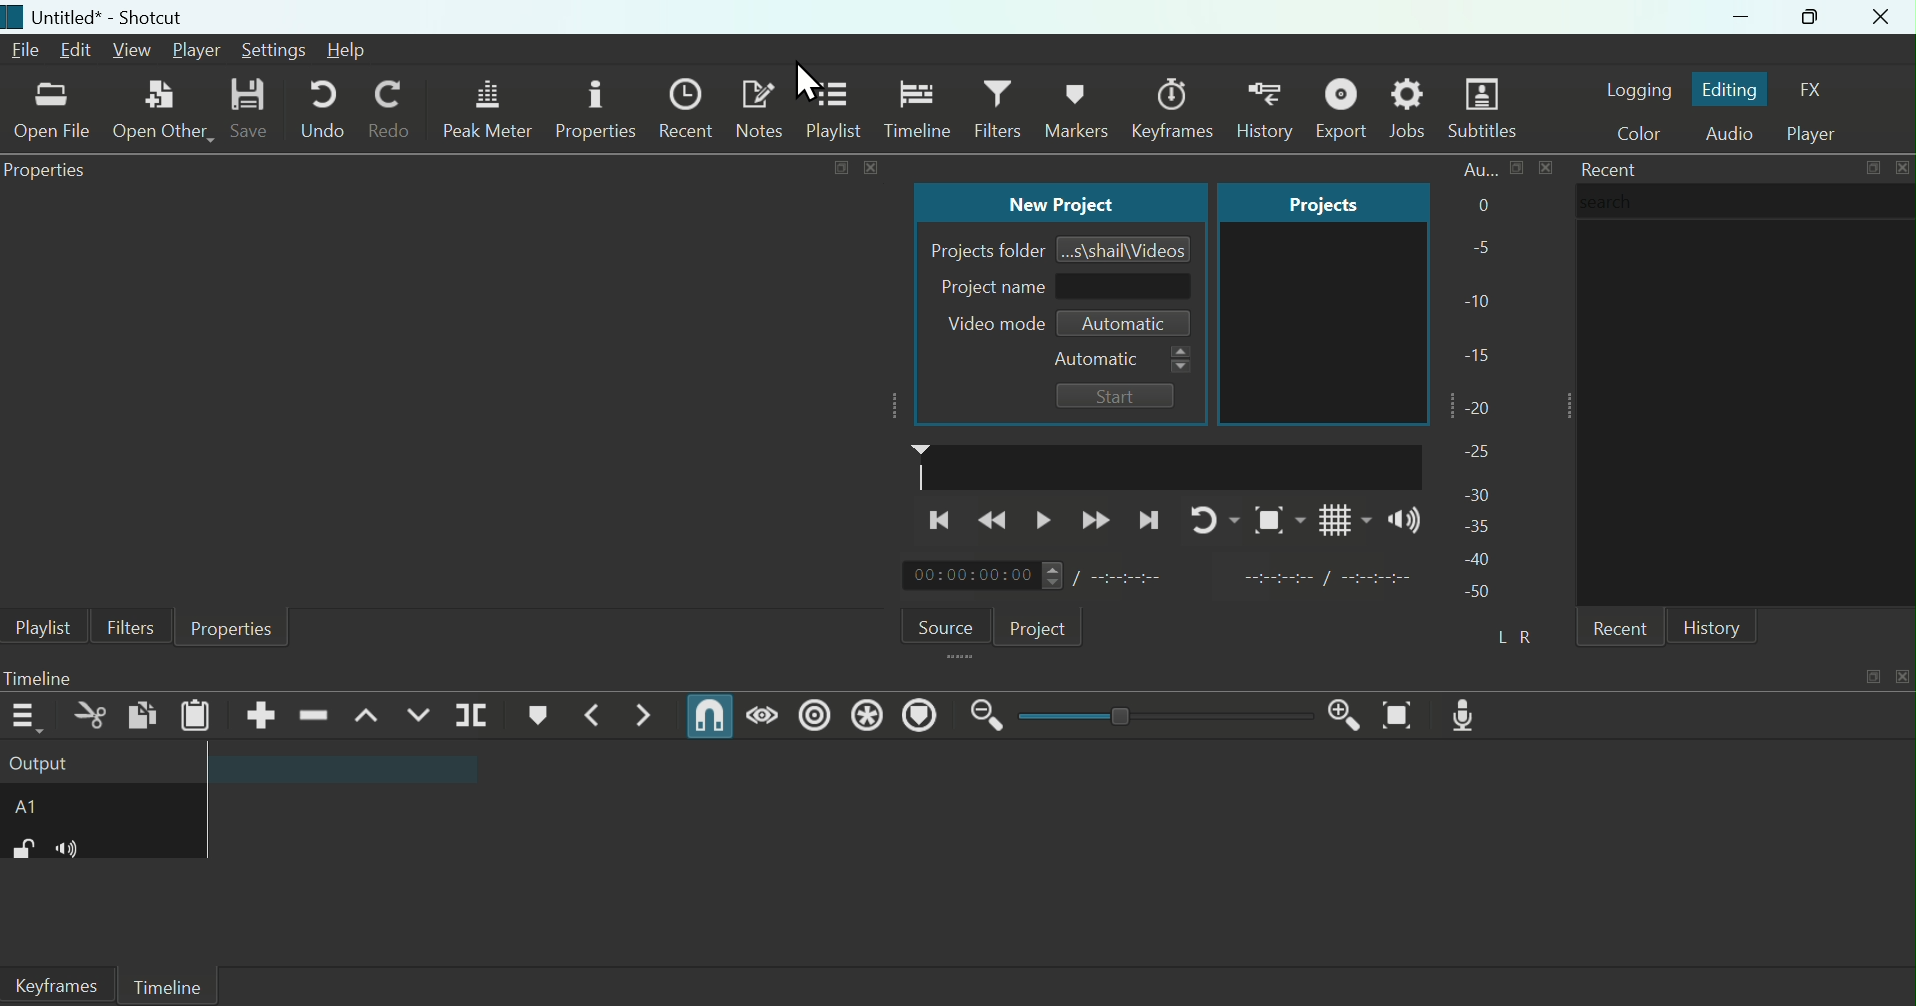 The image size is (1916, 1006). I want to click on Ripple/Delete, so click(314, 714).